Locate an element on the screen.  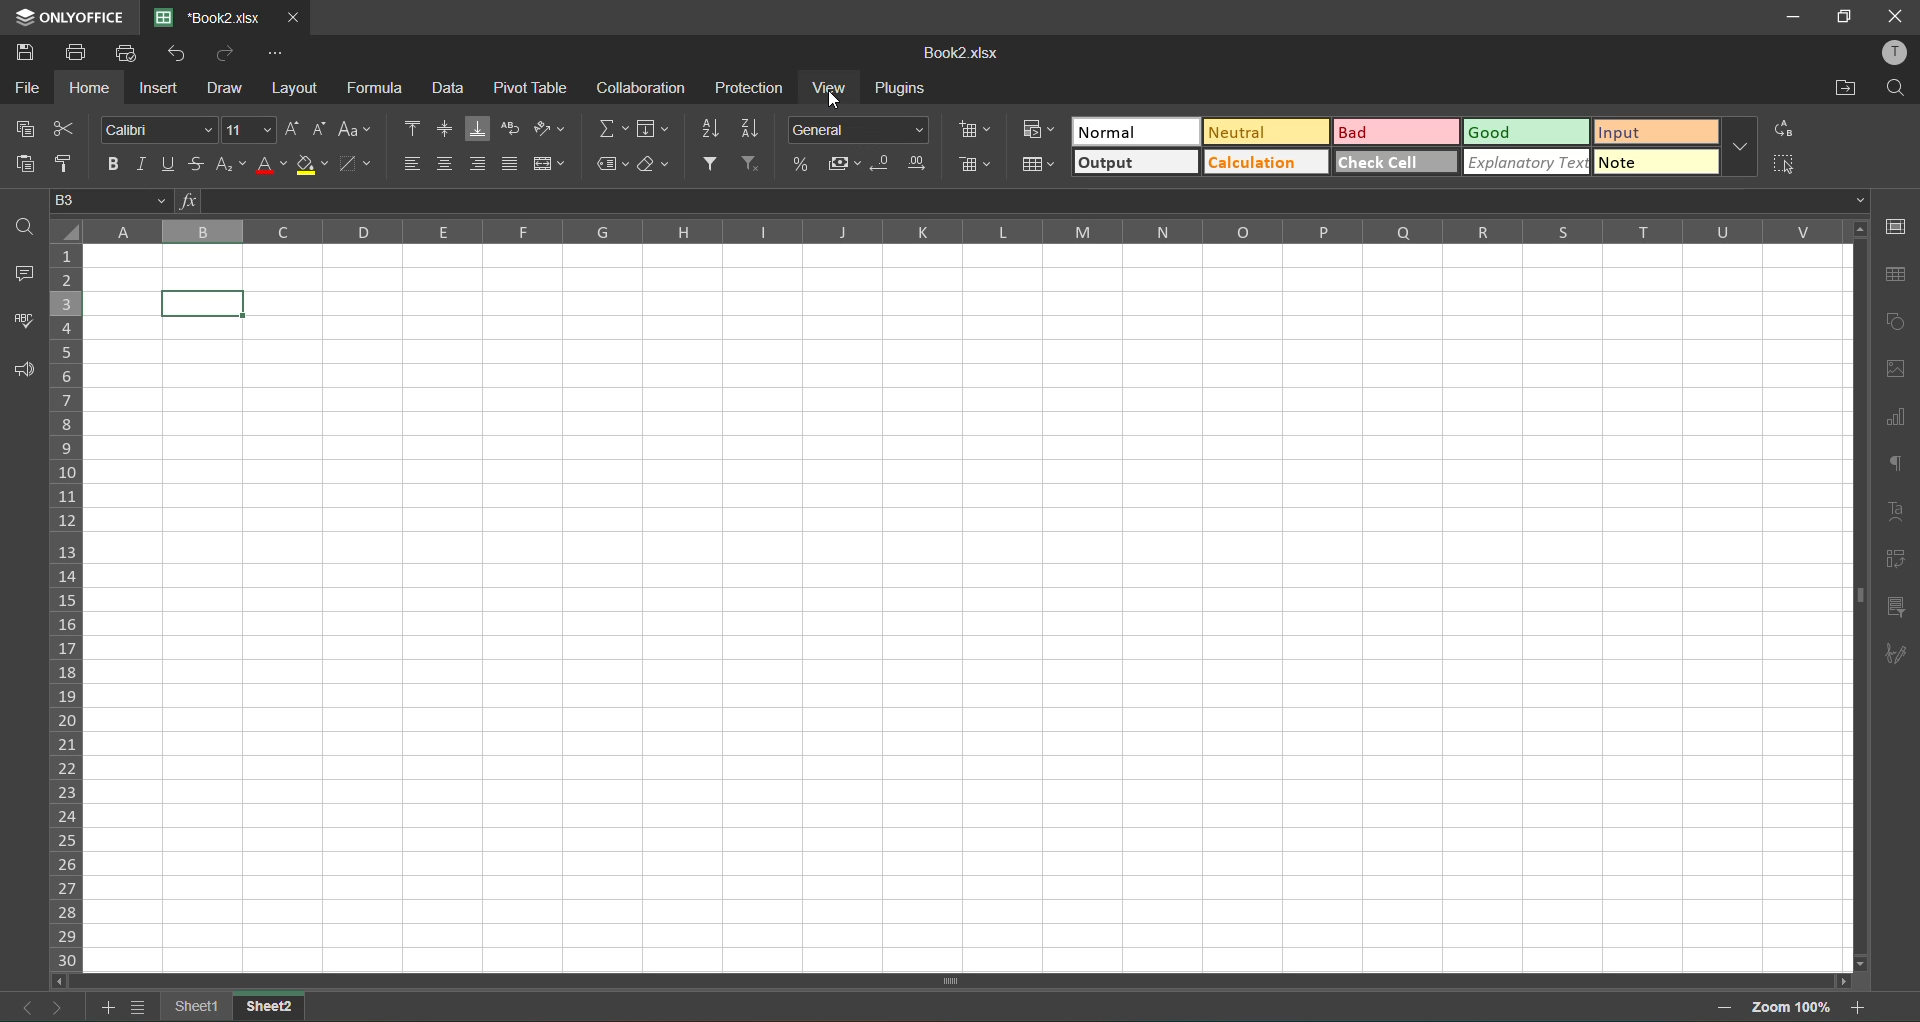
calculation is located at coordinates (1272, 164).